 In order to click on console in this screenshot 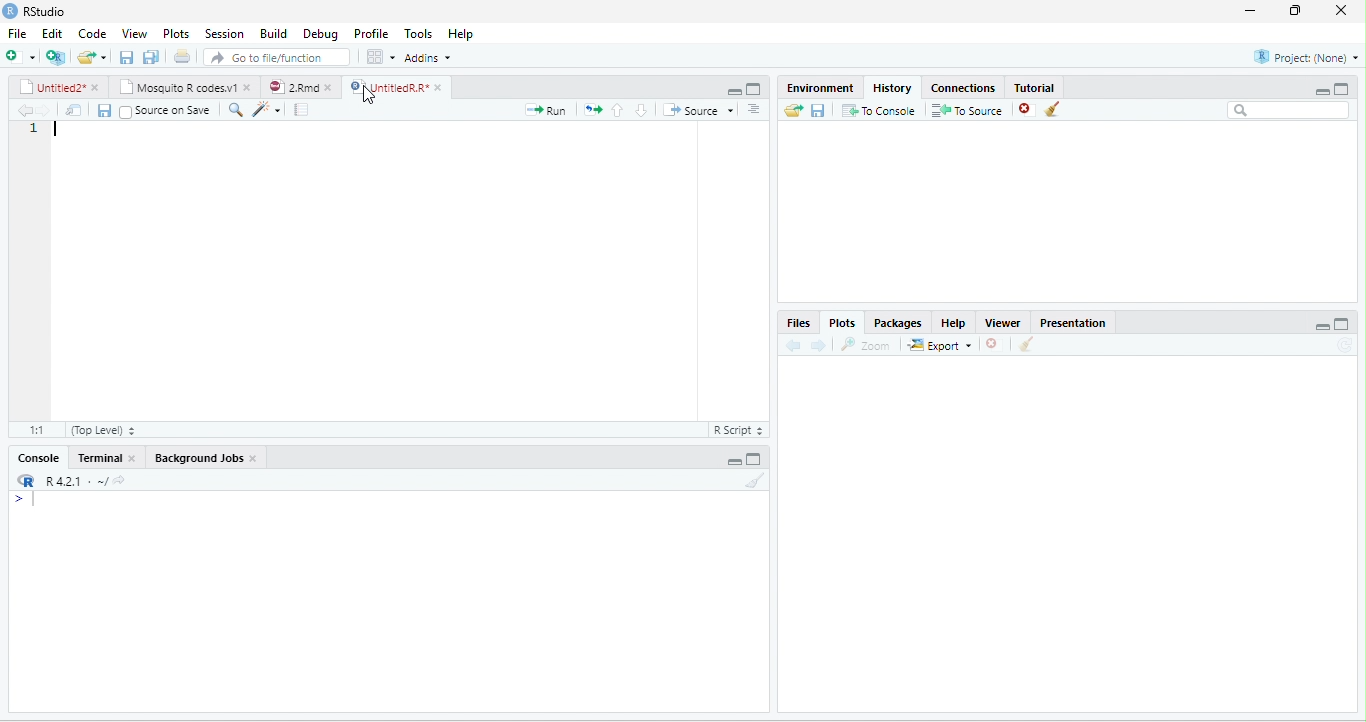, I will do `click(33, 458)`.